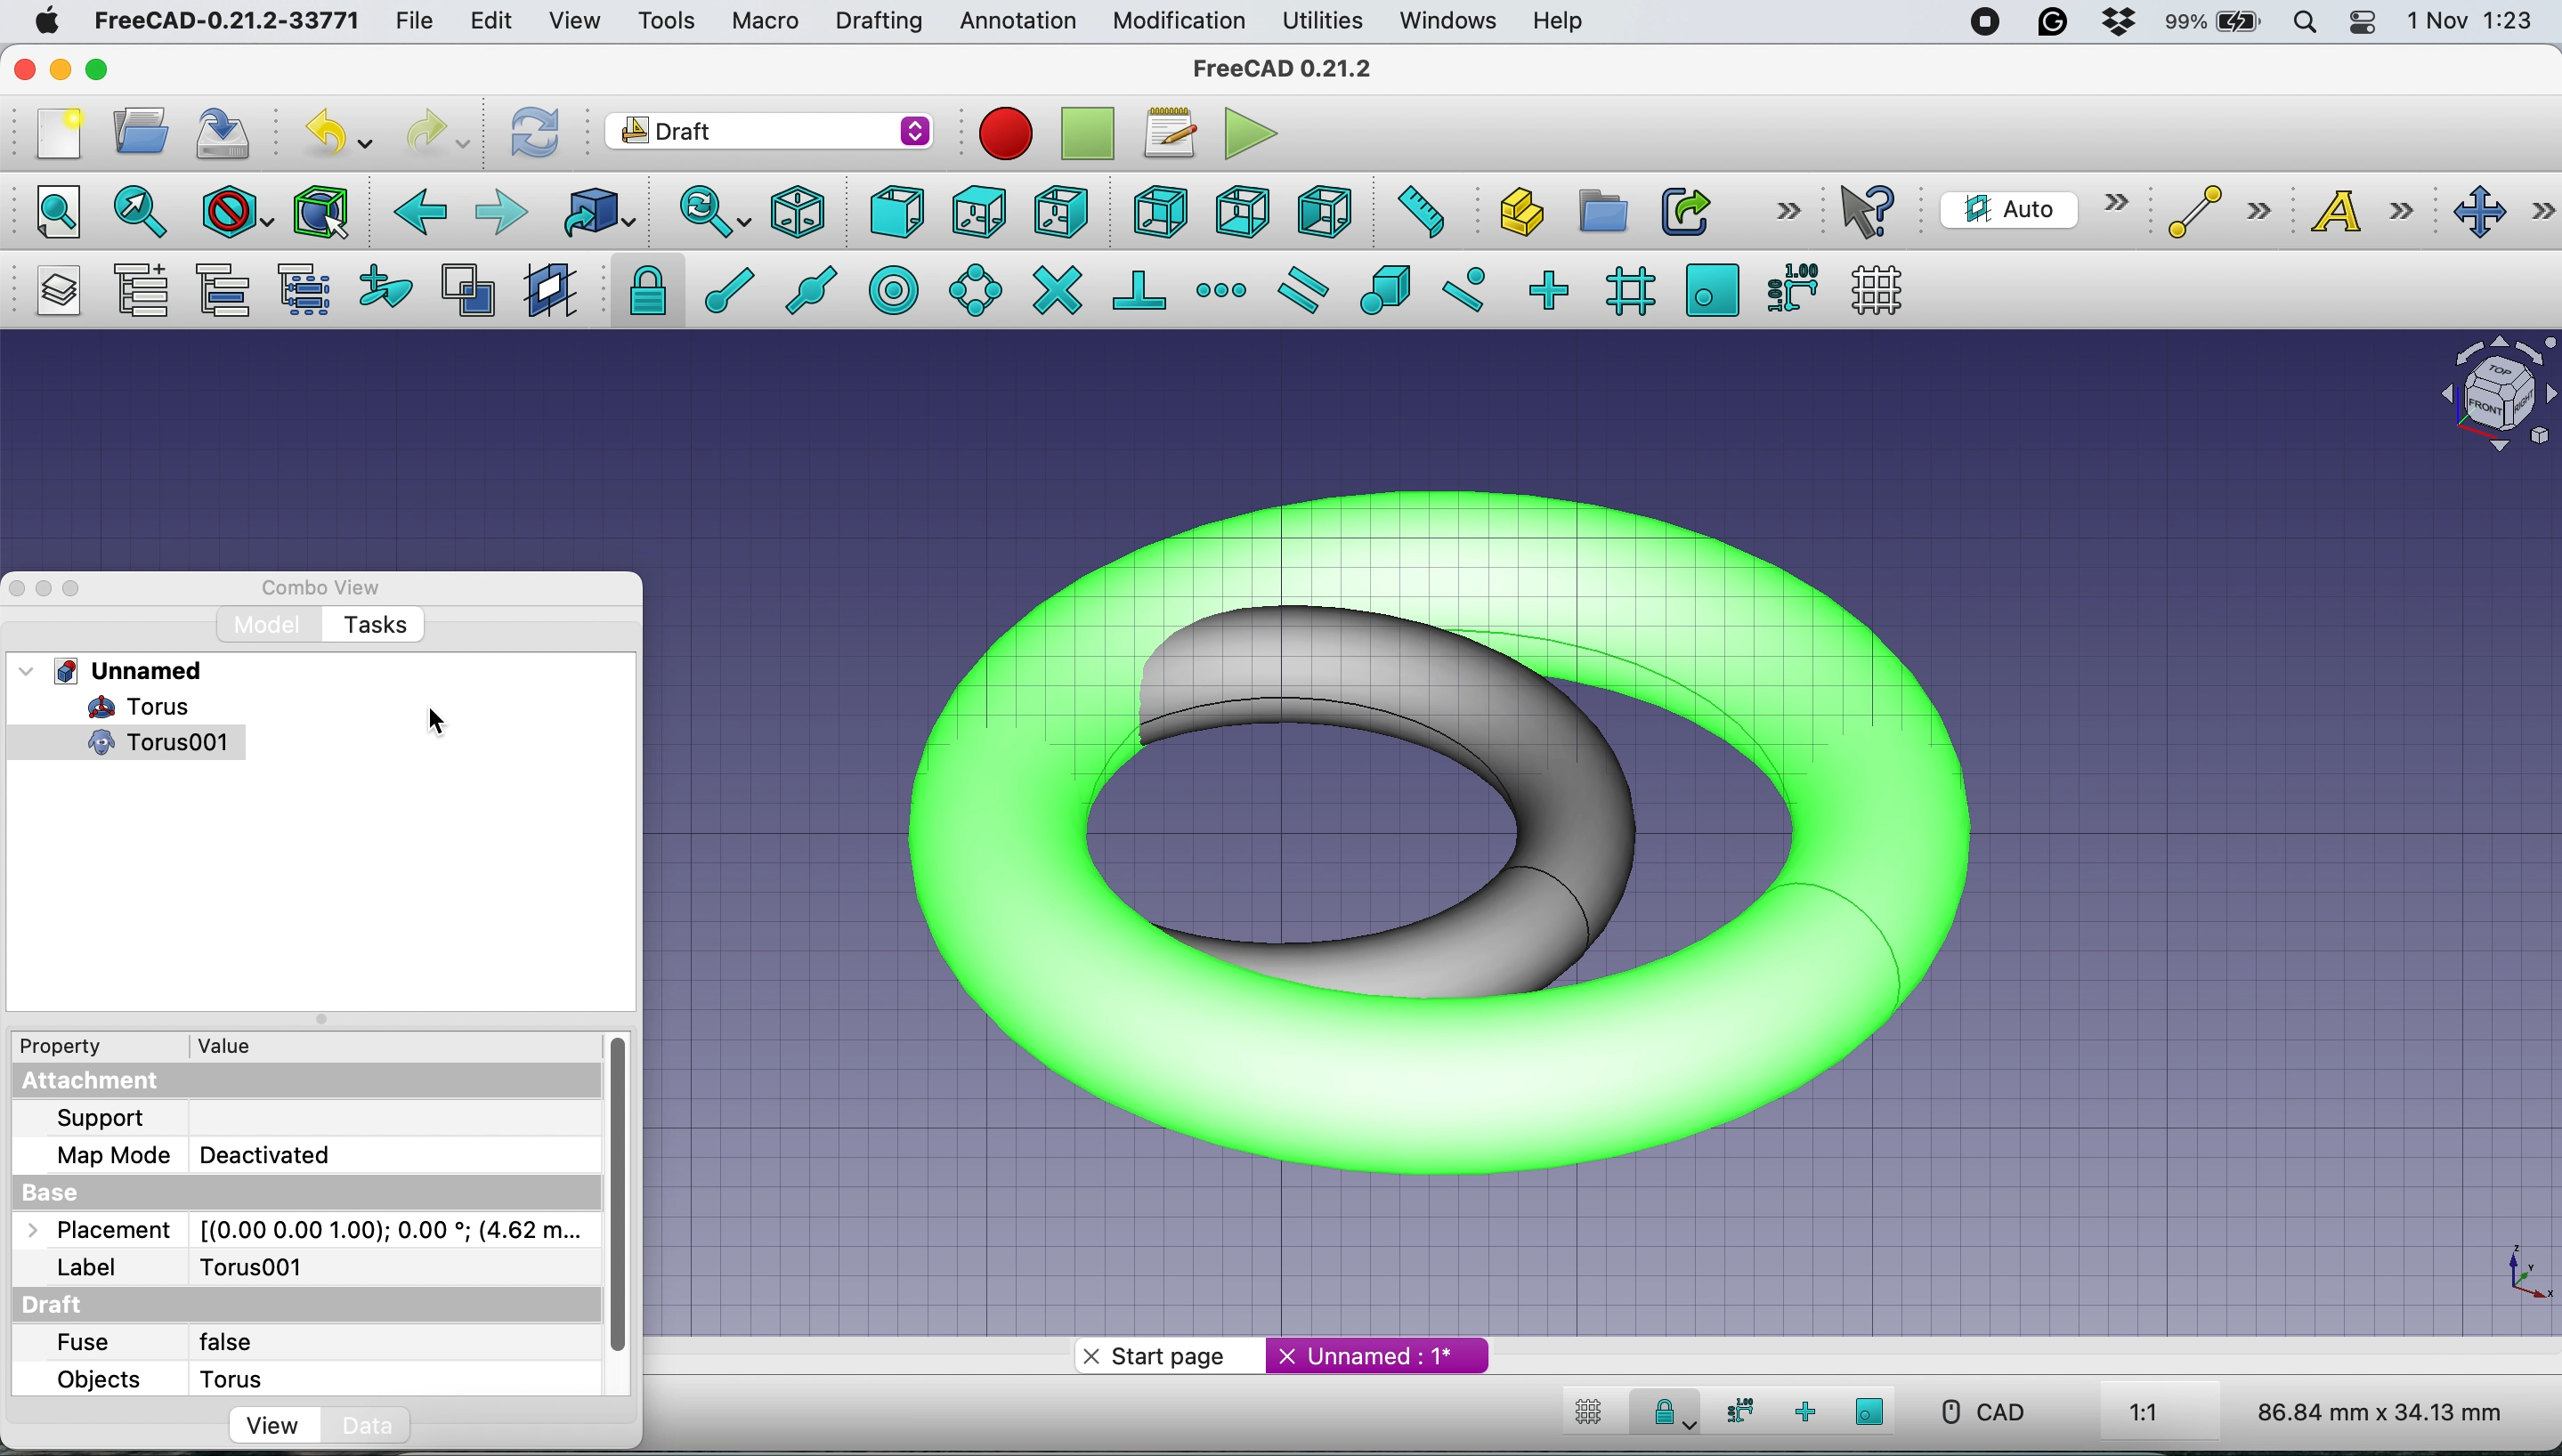 This screenshot has width=2562, height=1456. Describe the element at coordinates (1251, 133) in the screenshot. I see `execute macros` at that location.